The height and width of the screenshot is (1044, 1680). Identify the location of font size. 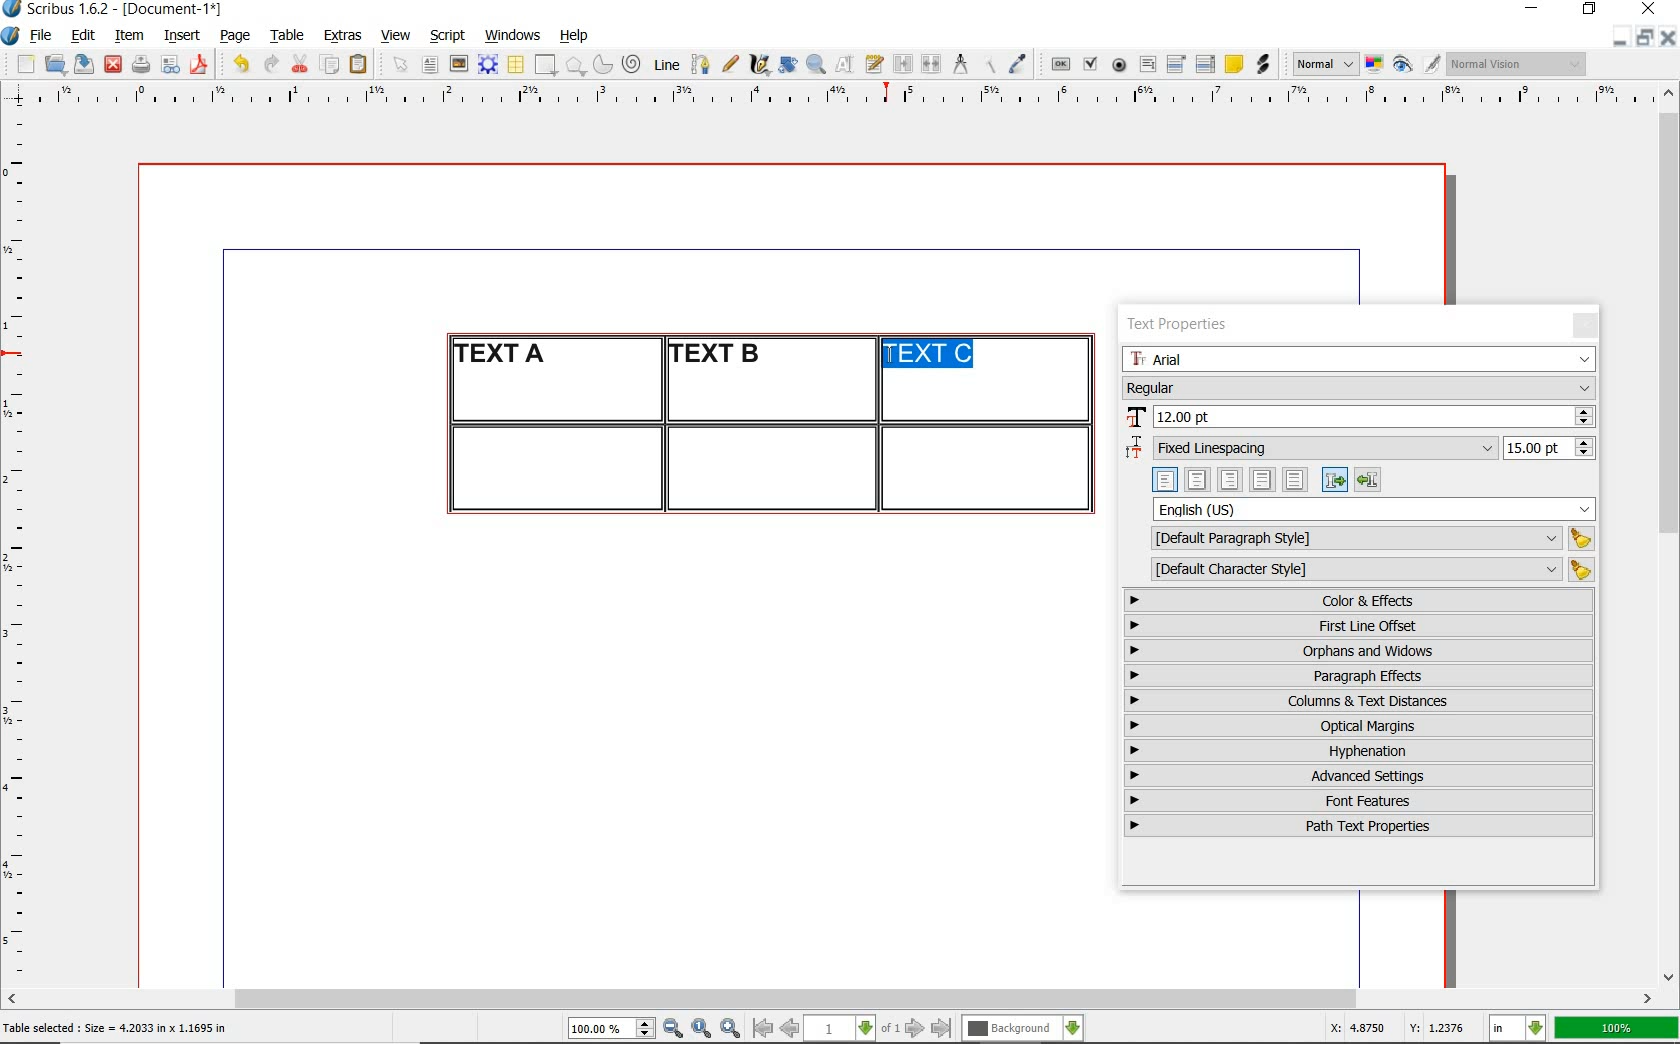
(1359, 418).